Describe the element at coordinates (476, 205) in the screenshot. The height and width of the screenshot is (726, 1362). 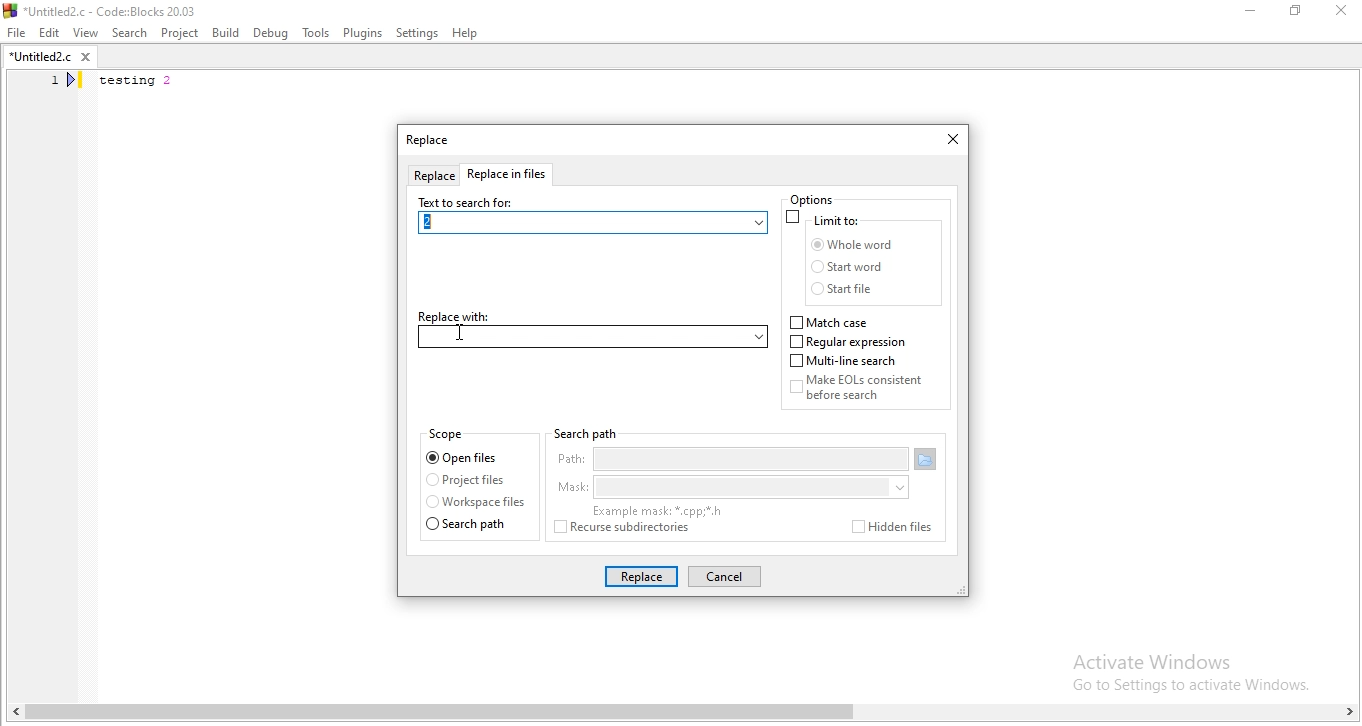
I see `text to search for` at that location.